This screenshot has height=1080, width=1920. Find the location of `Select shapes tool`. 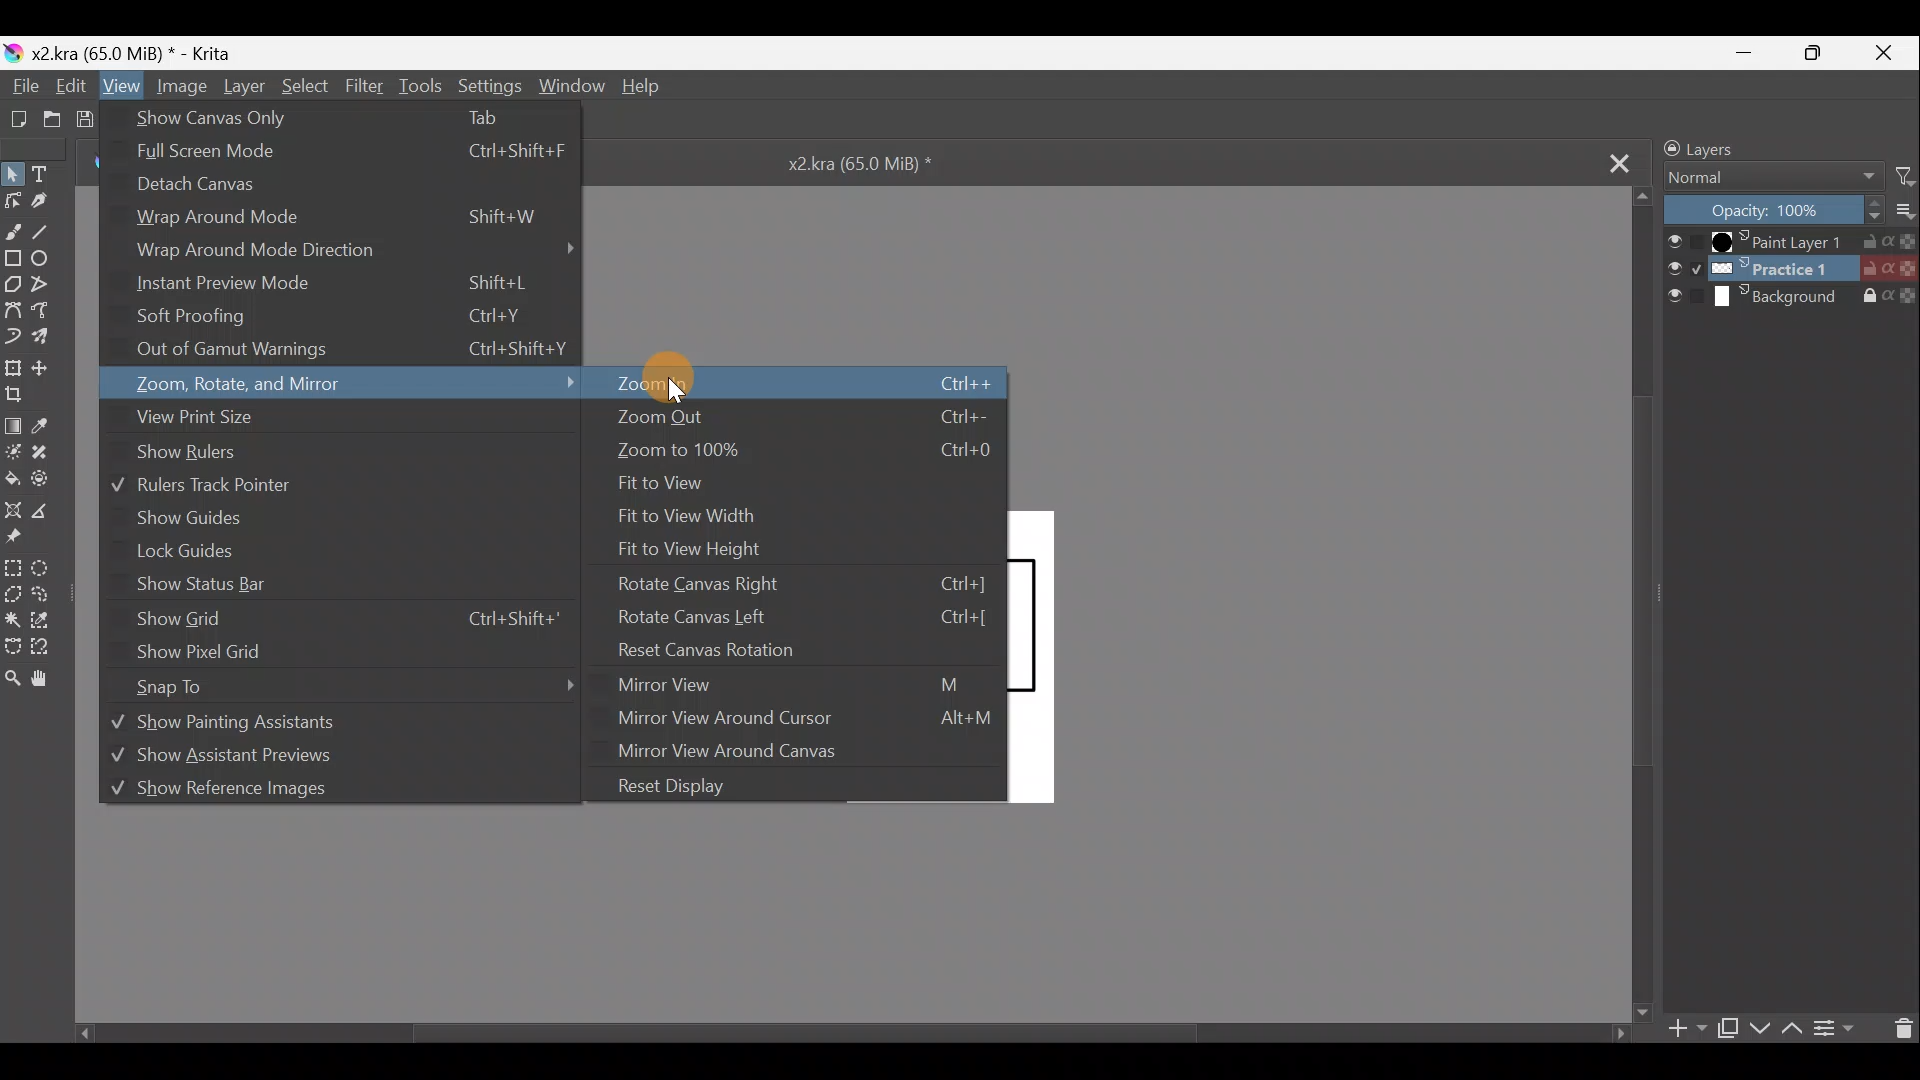

Select shapes tool is located at coordinates (13, 171).